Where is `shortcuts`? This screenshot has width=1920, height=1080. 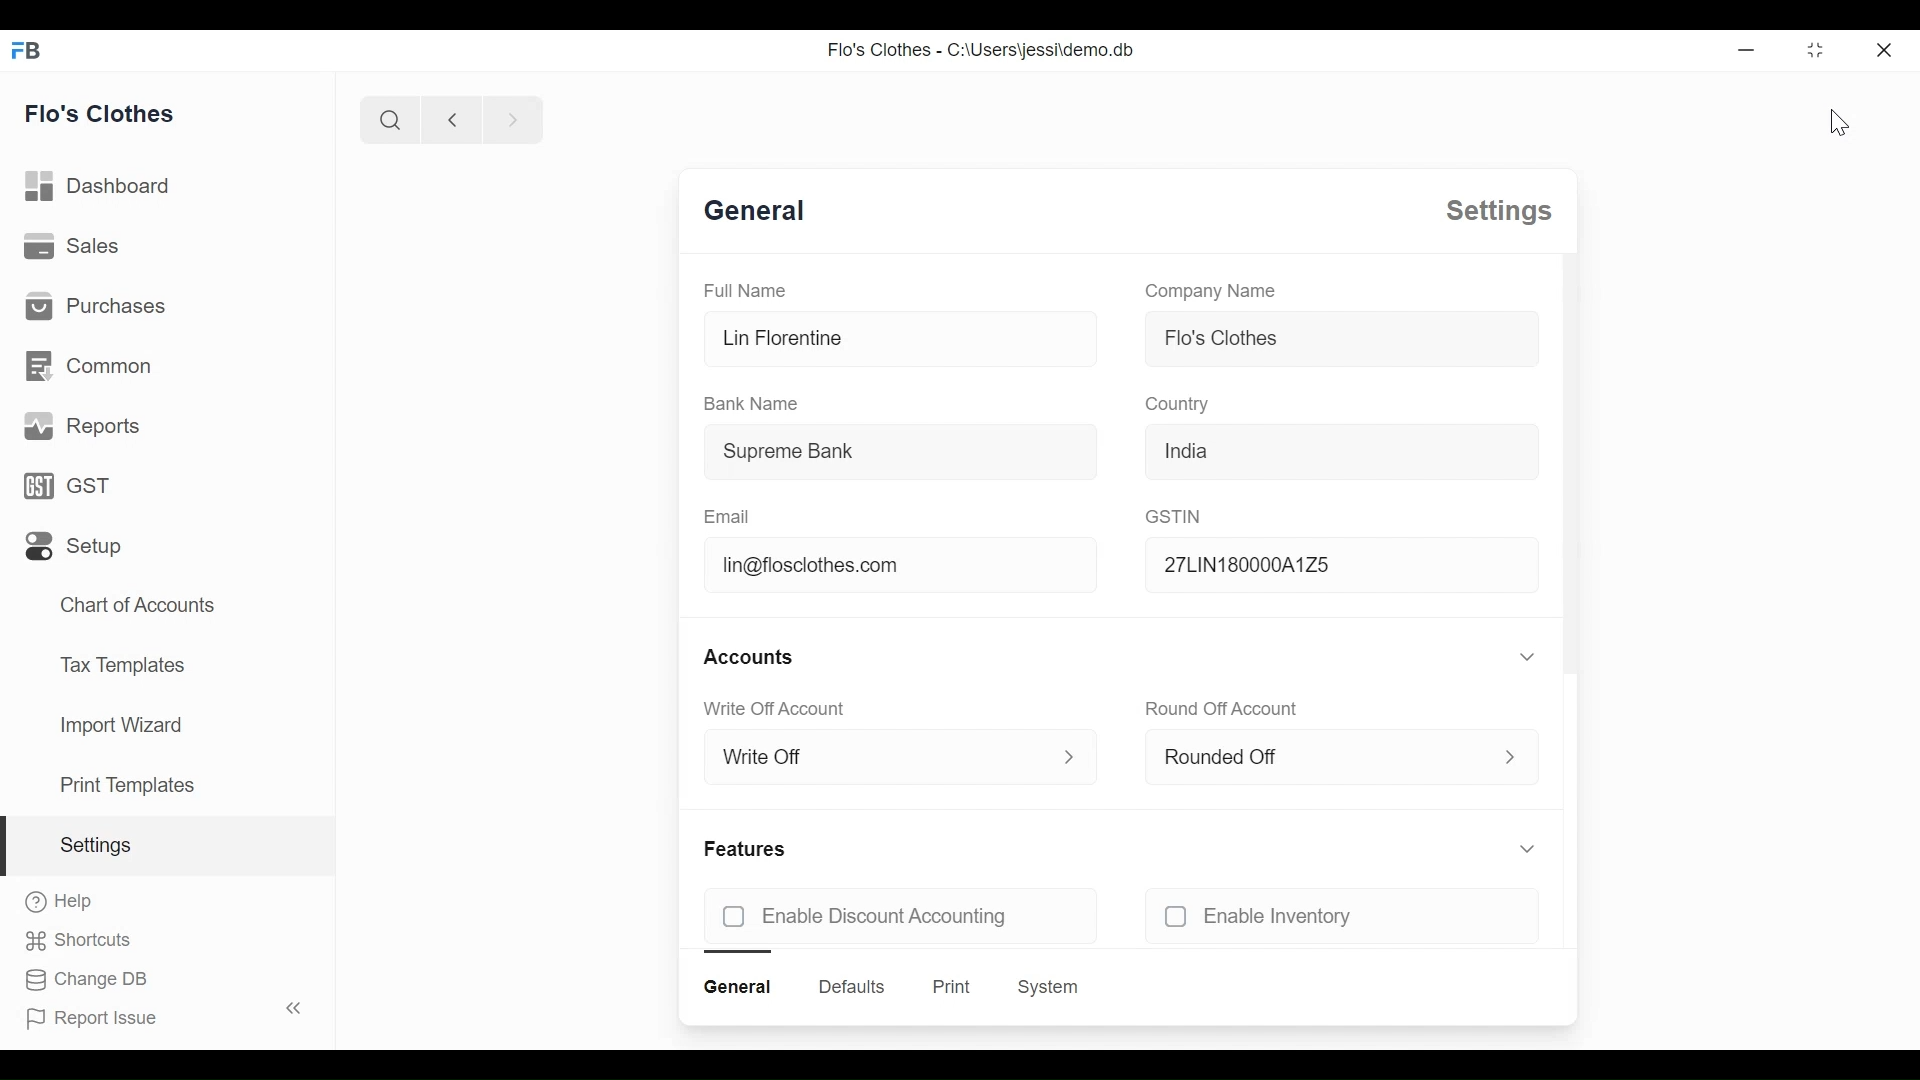 shortcuts is located at coordinates (78, 941).